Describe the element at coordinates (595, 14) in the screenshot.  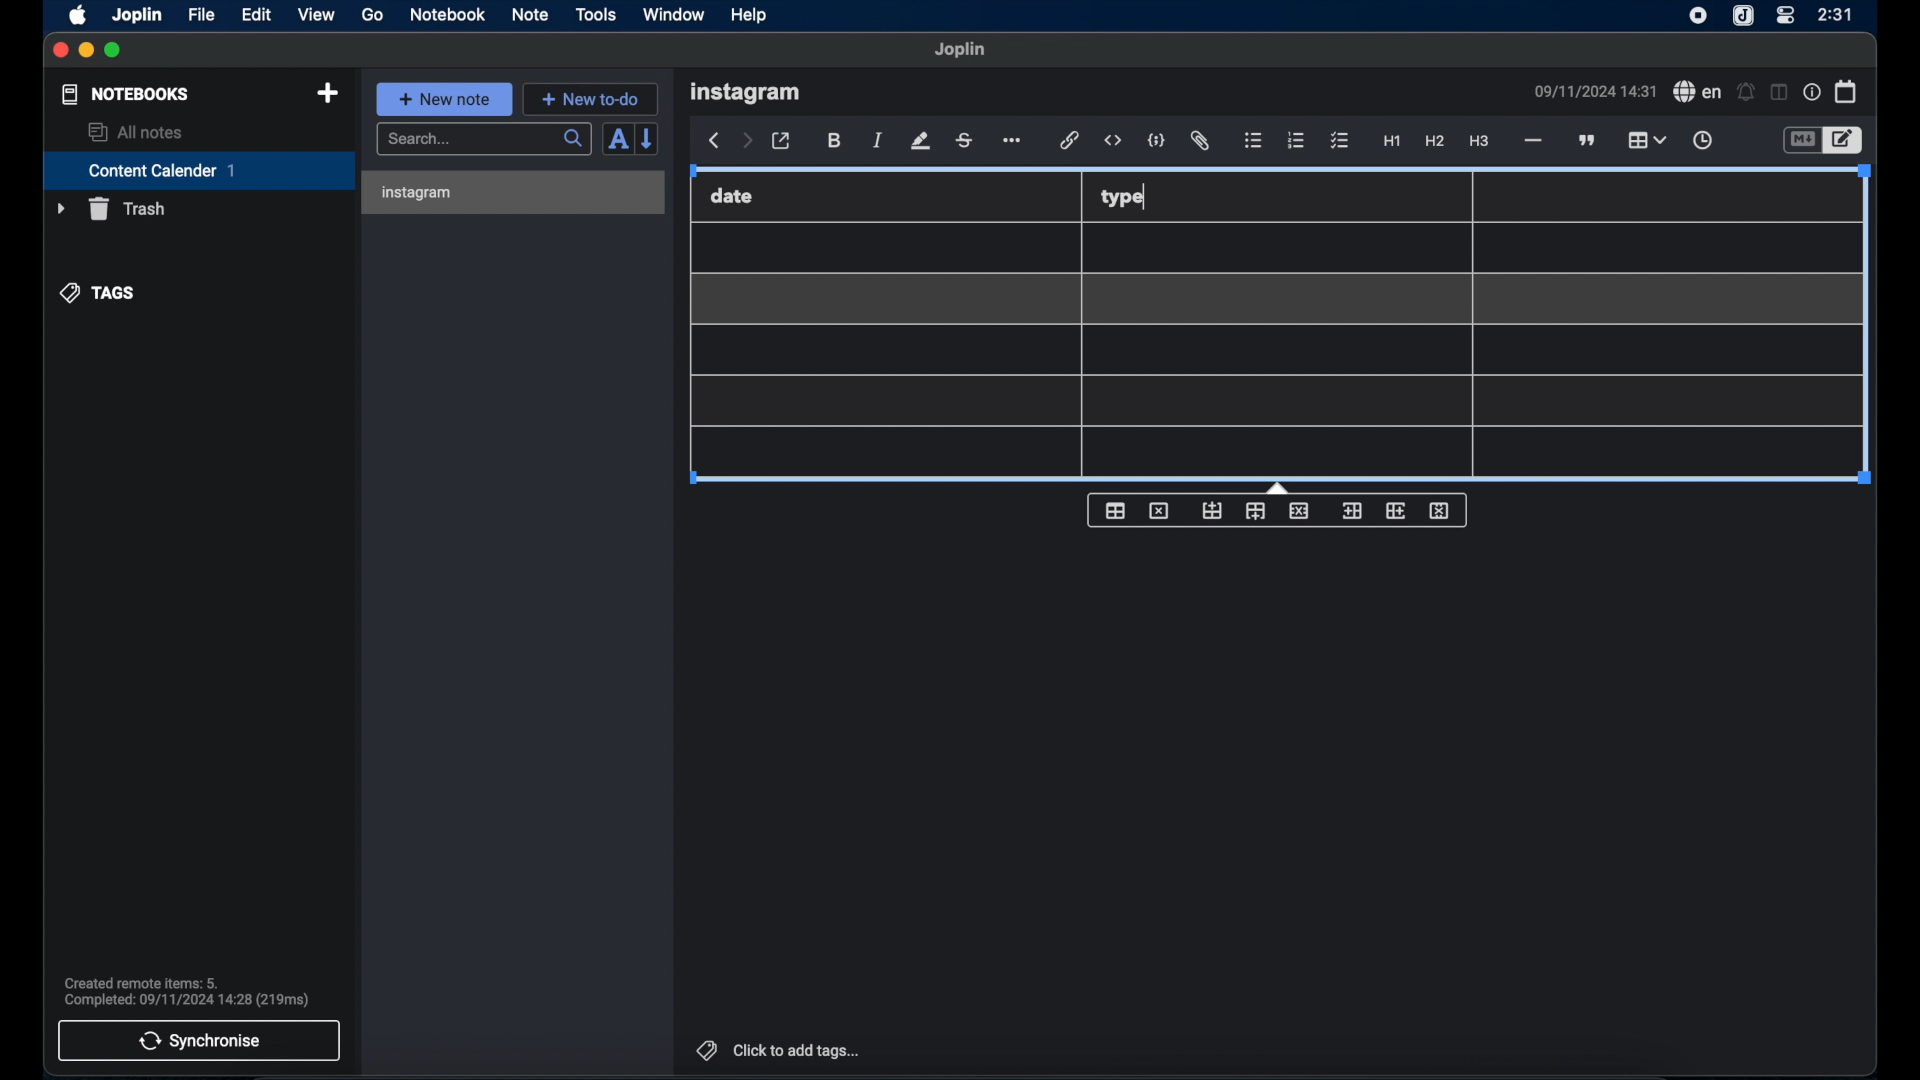
I see `tools` at that location.